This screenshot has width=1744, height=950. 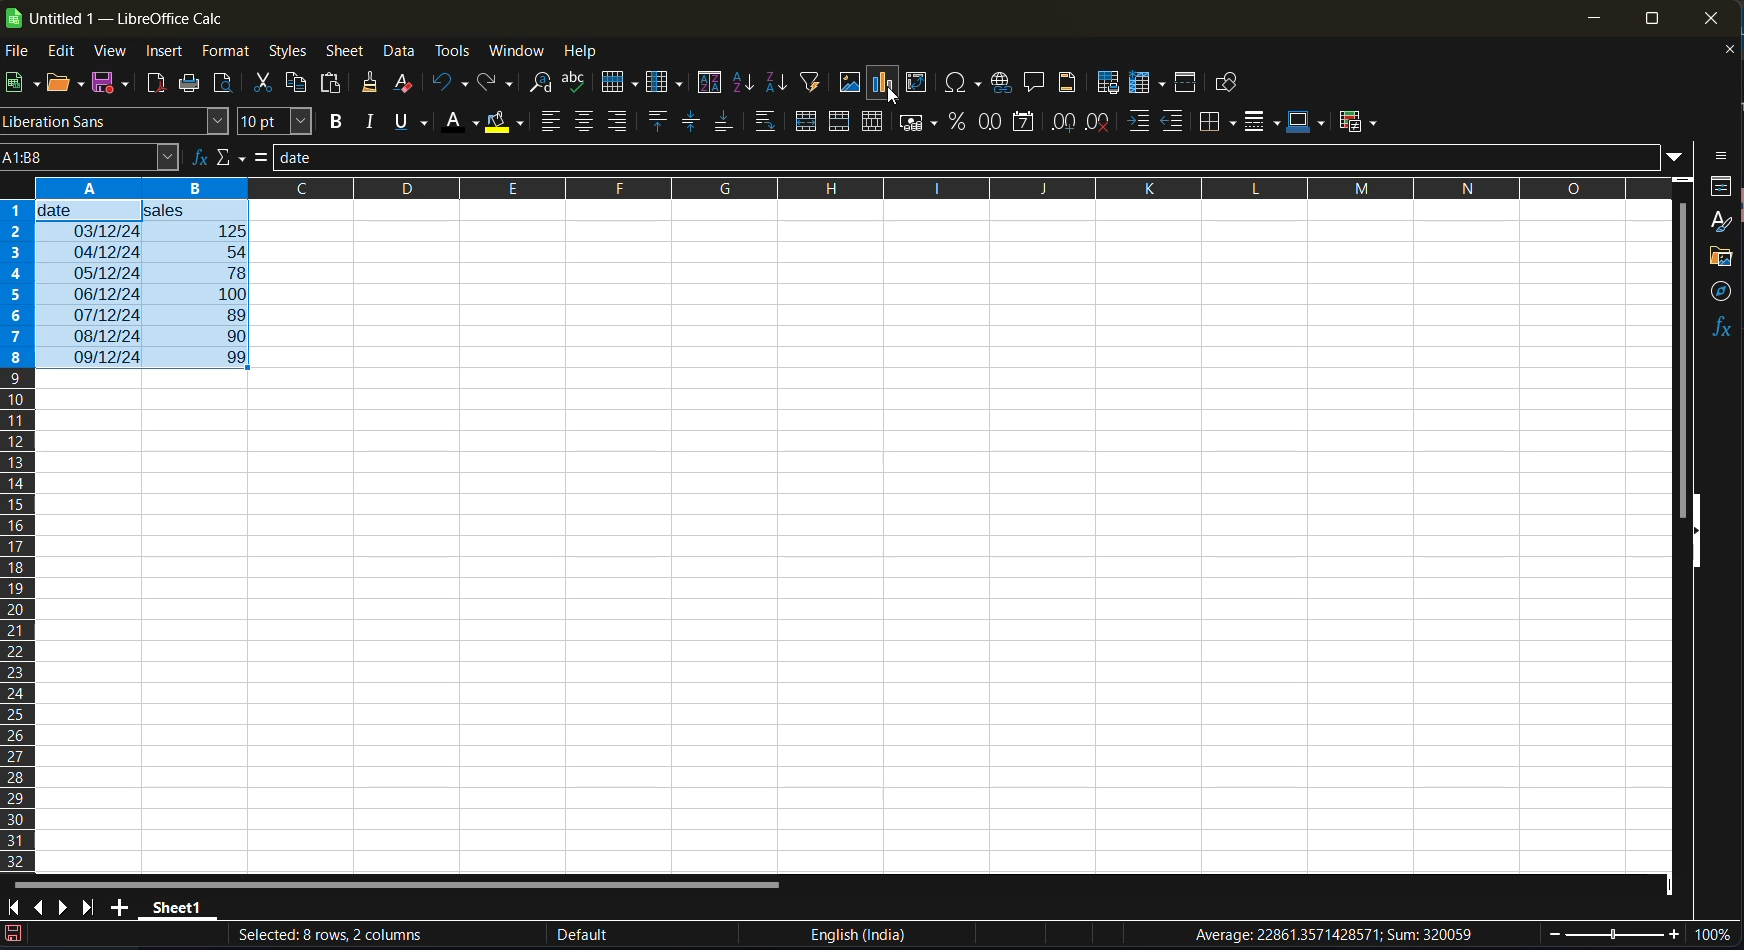 What do you see at coordinates (1172, 119) in the screenshot?
I see `decrease indent` at bounding box center [1172, 119].